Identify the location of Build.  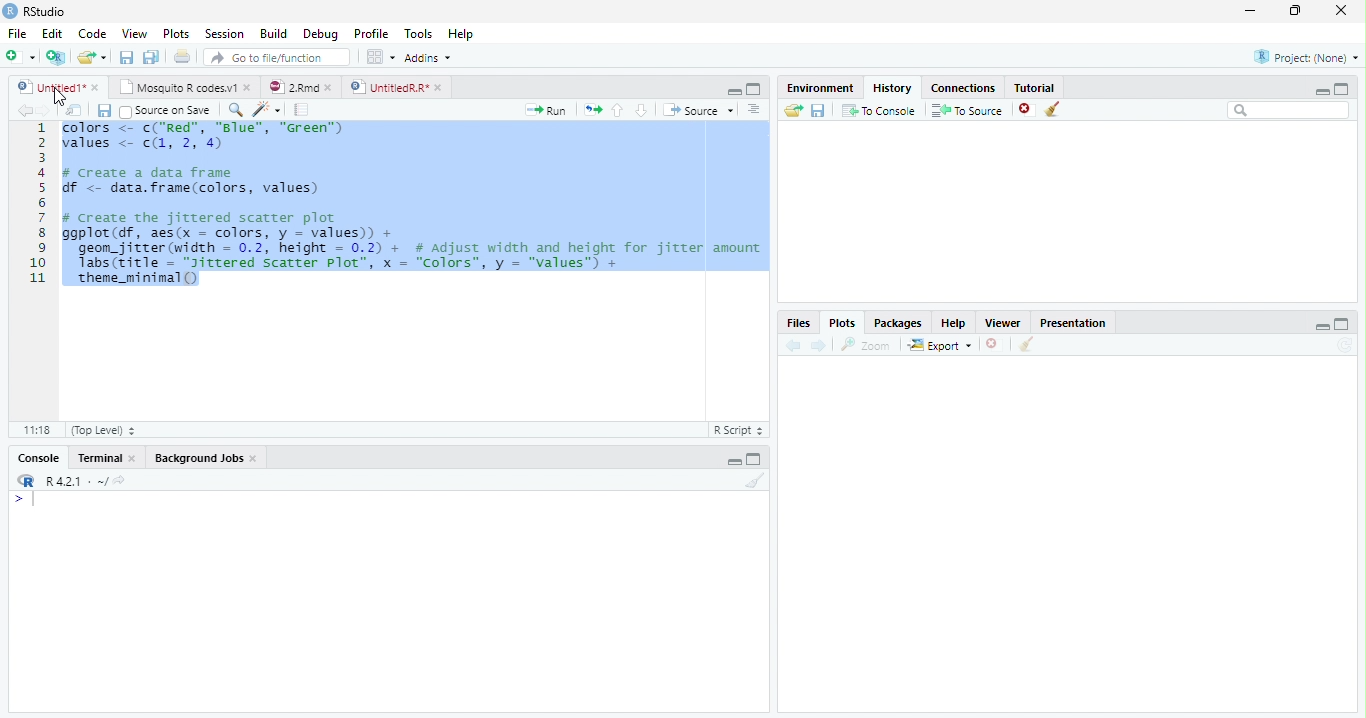
(272, 33).